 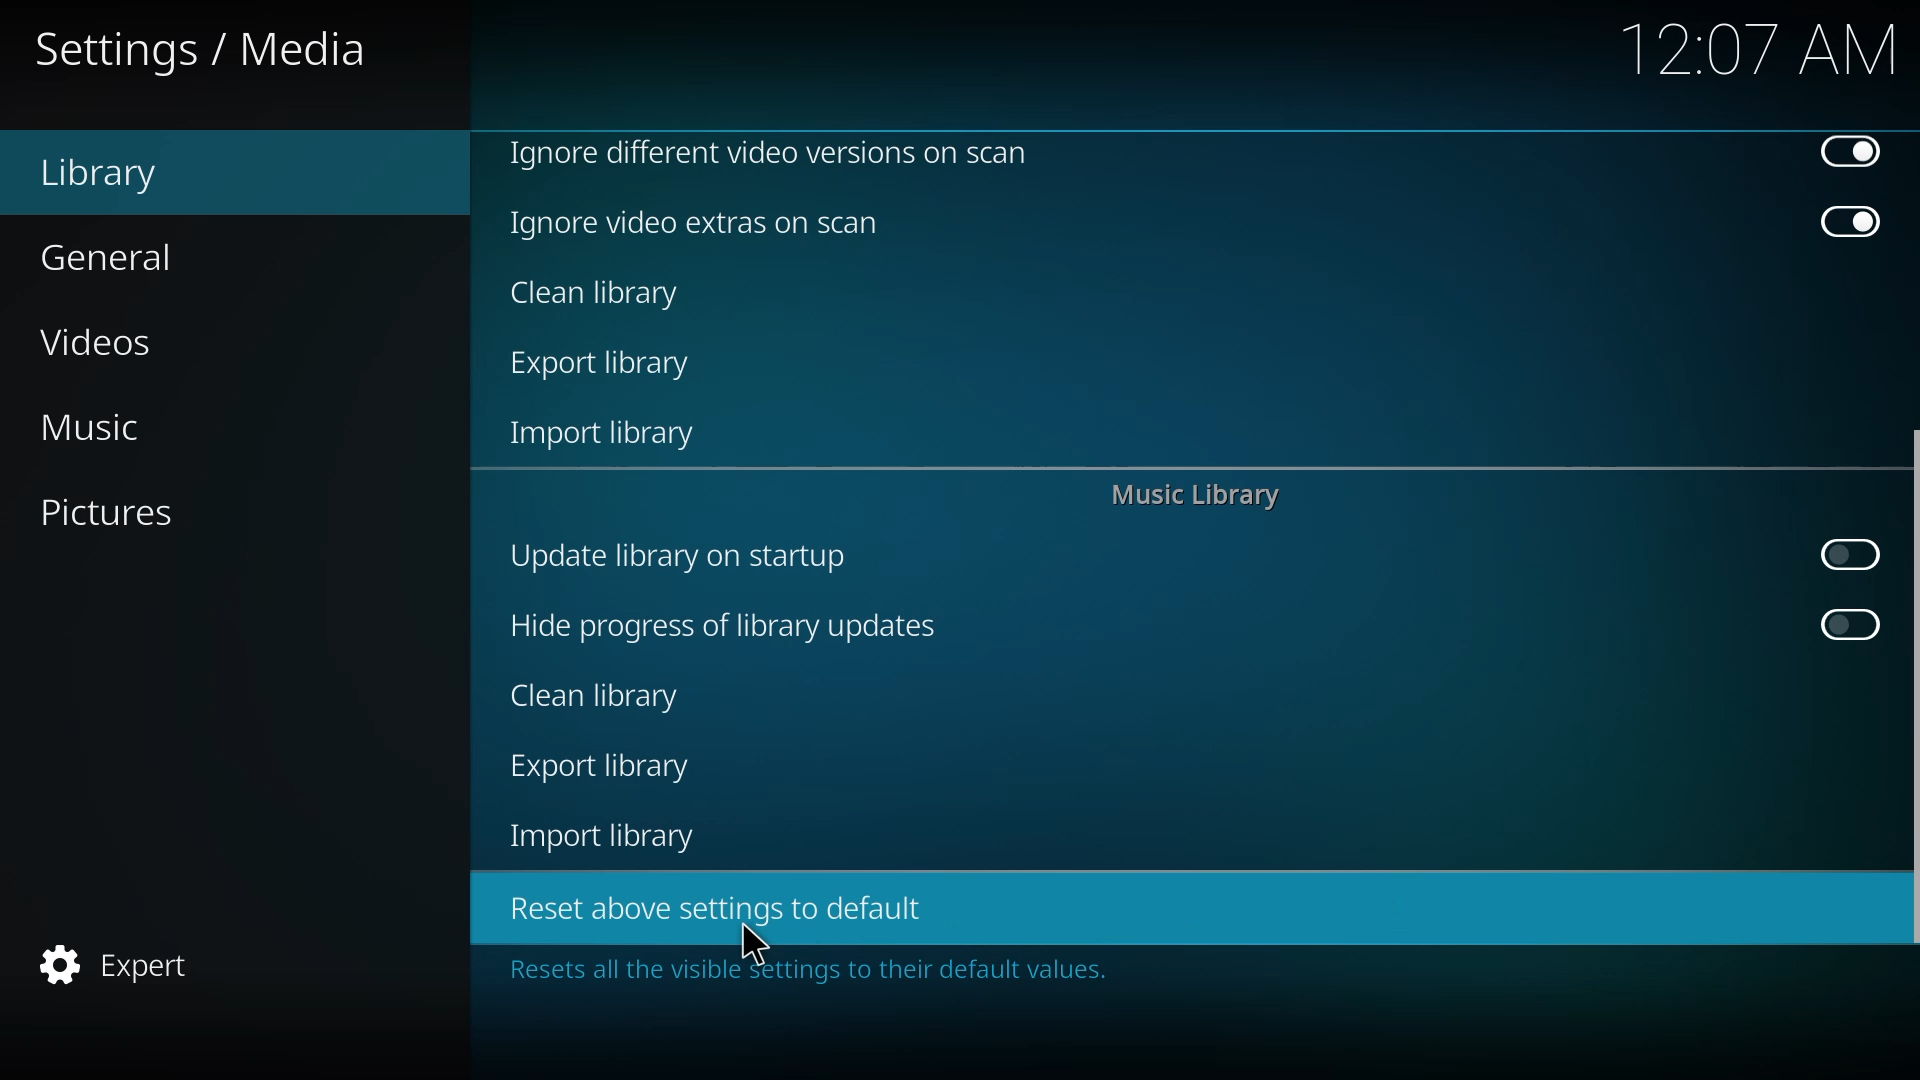 I want to click on export, so click(x=606, y=366).